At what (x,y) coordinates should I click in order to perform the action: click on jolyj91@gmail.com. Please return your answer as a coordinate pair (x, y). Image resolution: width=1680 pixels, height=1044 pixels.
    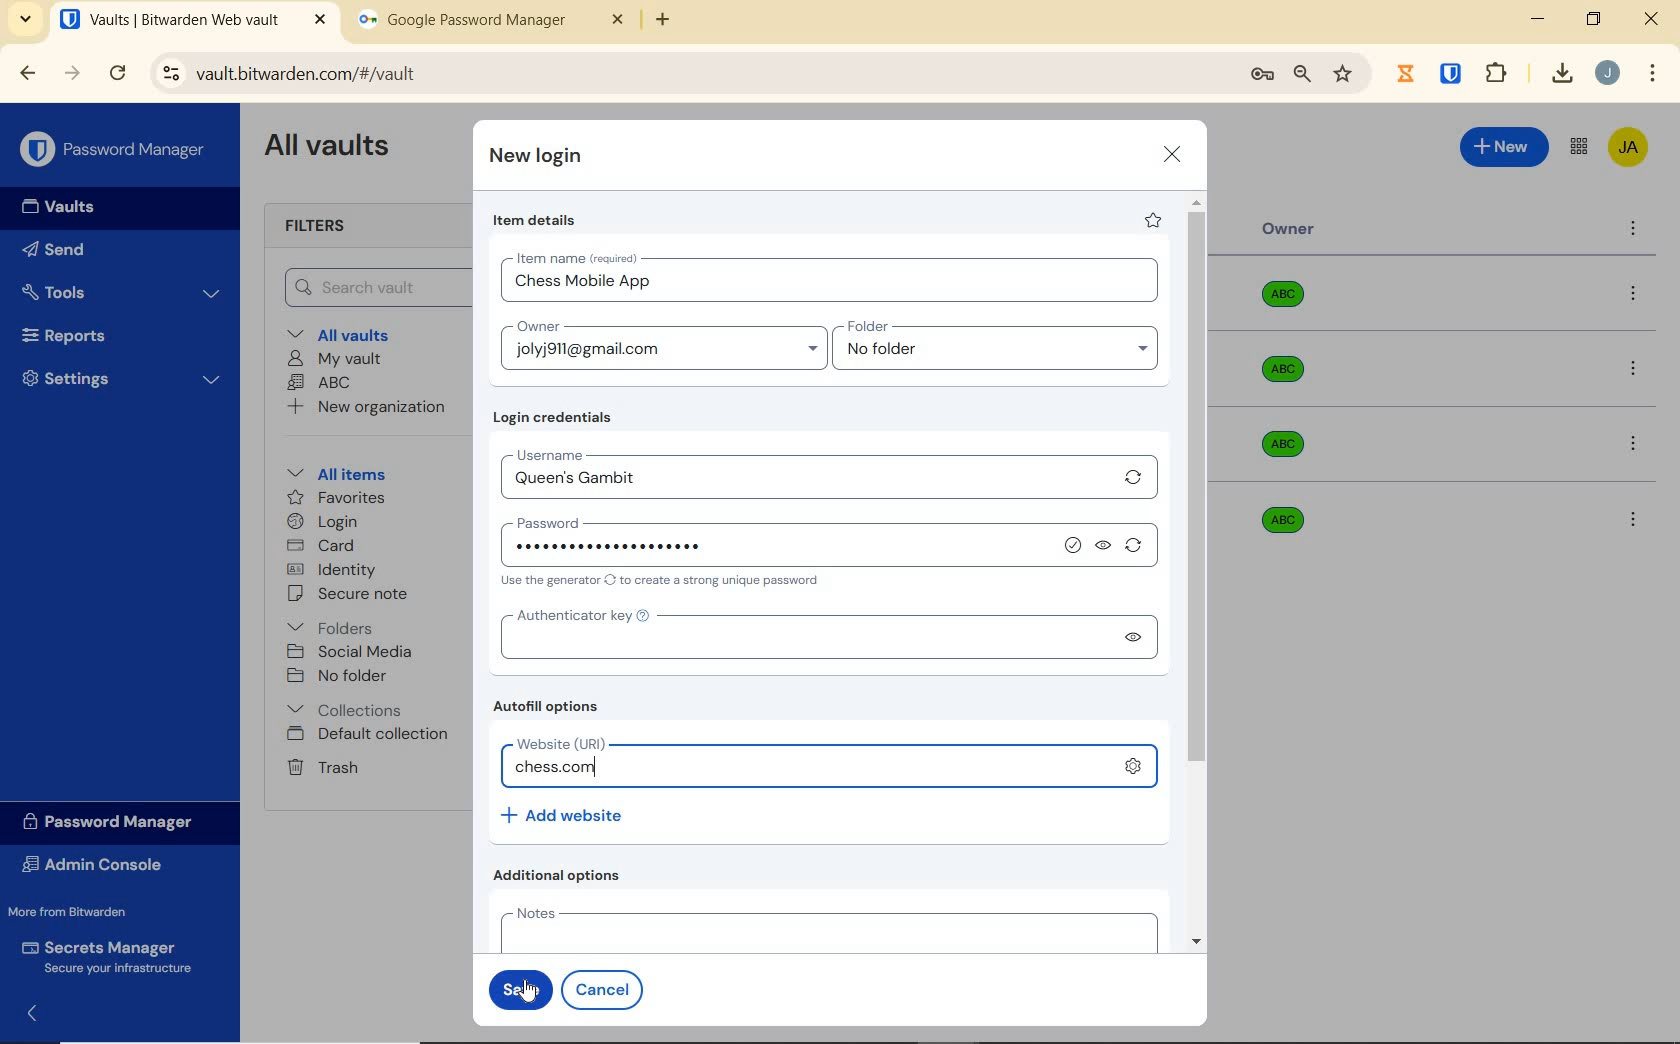
    Looking at the image, I should click on (667, 353).